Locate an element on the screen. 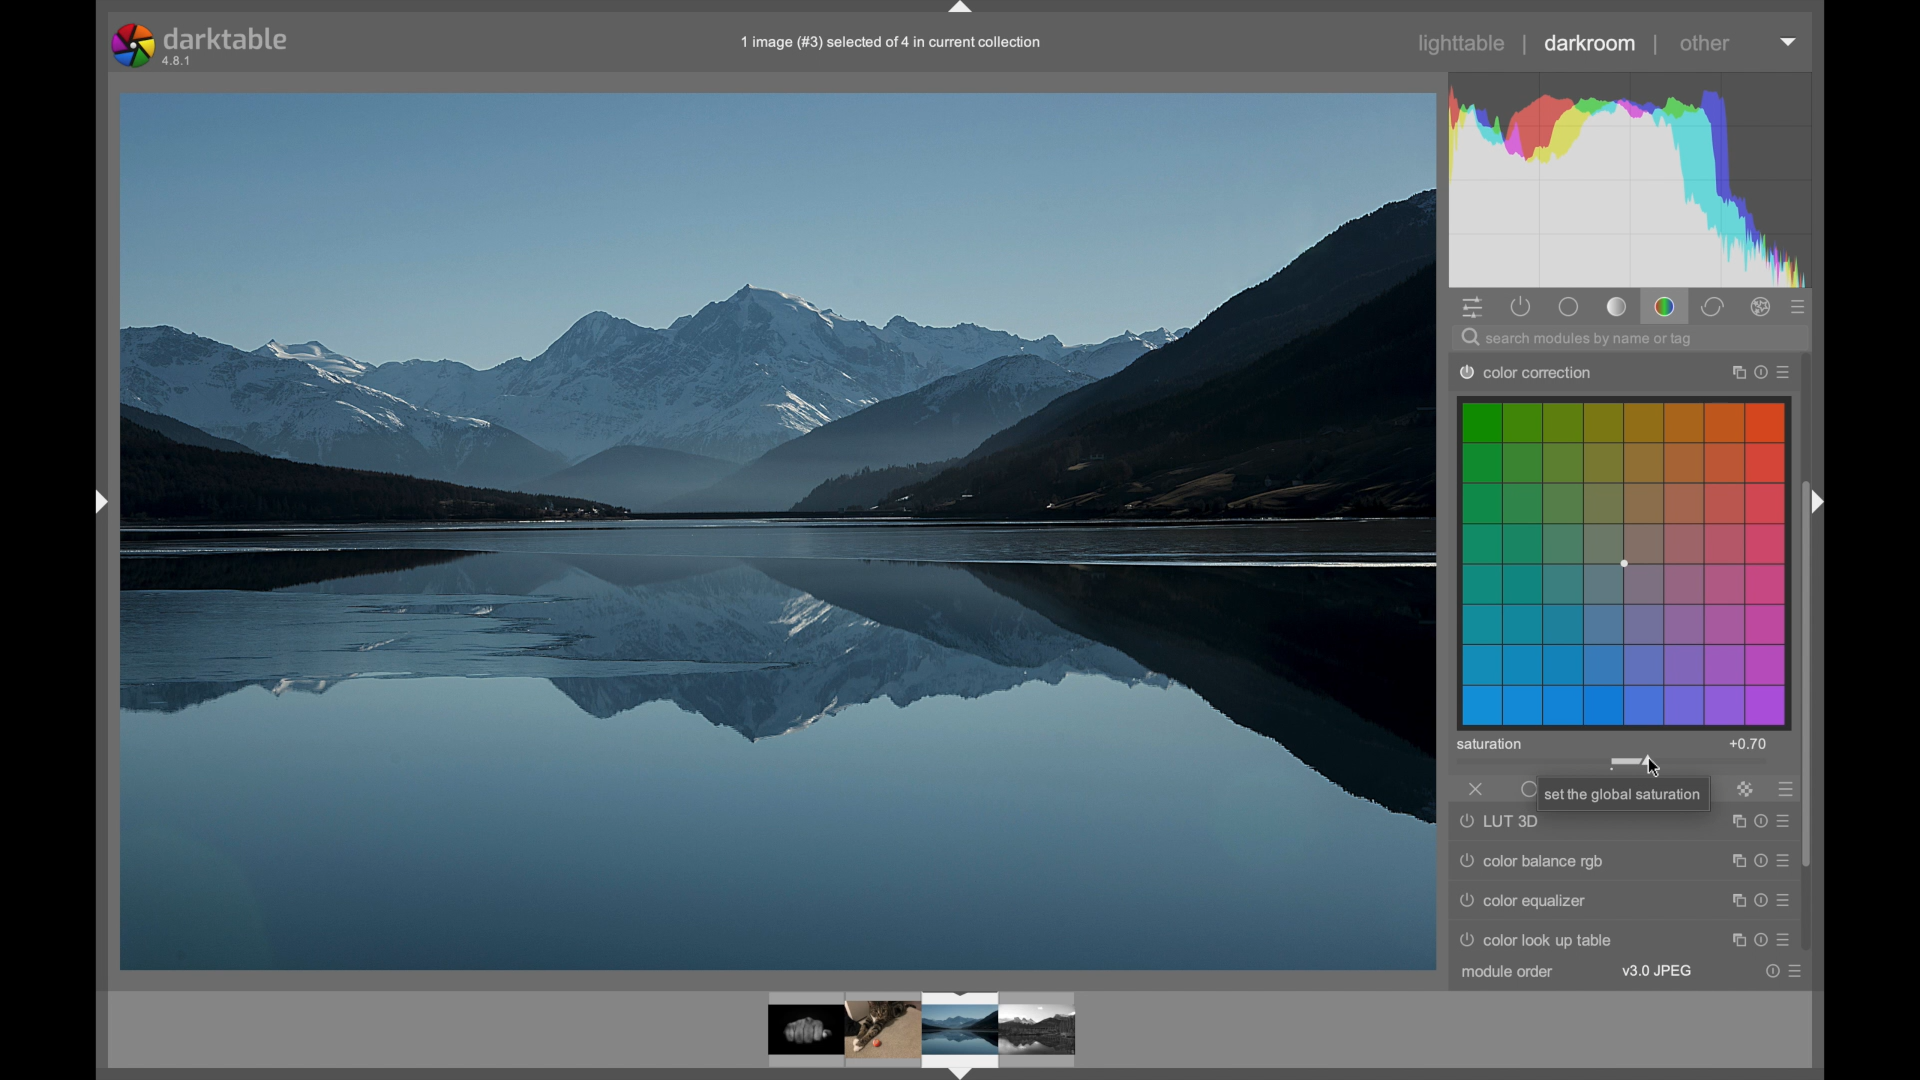 The height and width of the screenshot is (1080, 1920). tone is located at coordinates (1618, 306).